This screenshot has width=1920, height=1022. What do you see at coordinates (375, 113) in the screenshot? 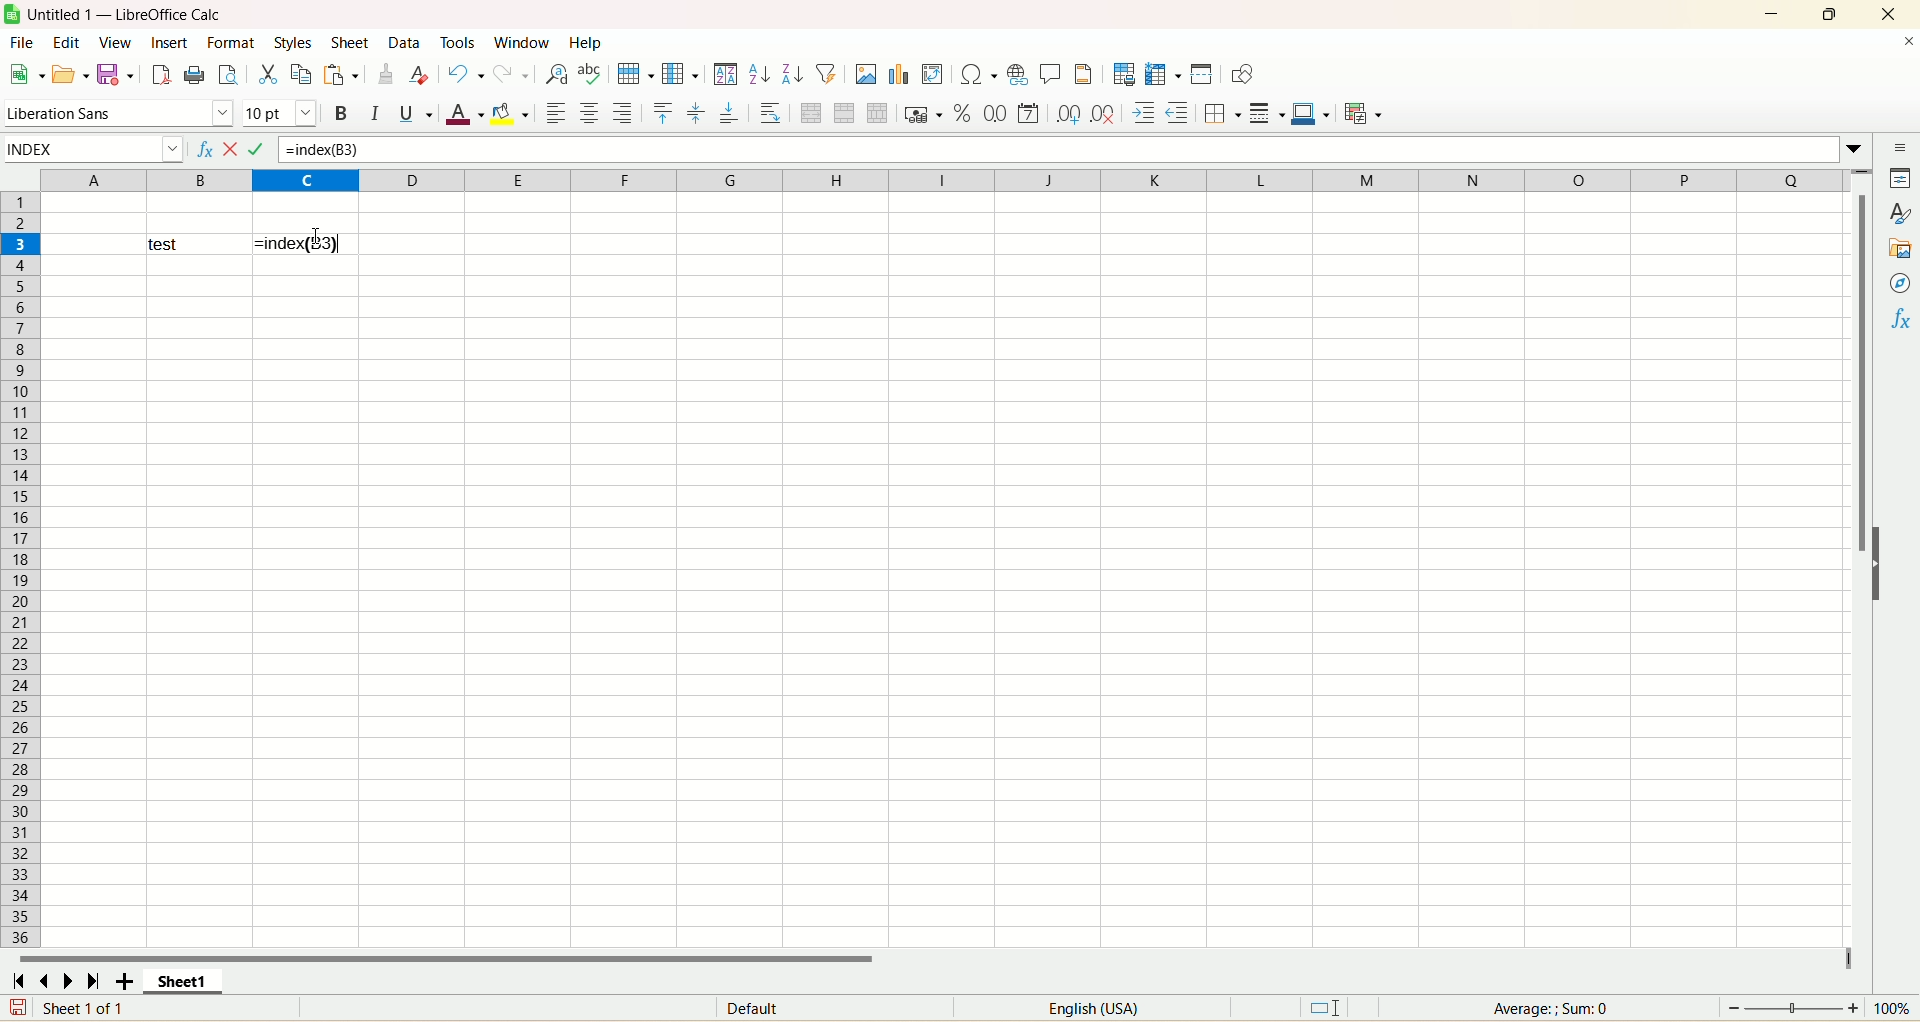
I see `italic` at bounding box center [375, 113].